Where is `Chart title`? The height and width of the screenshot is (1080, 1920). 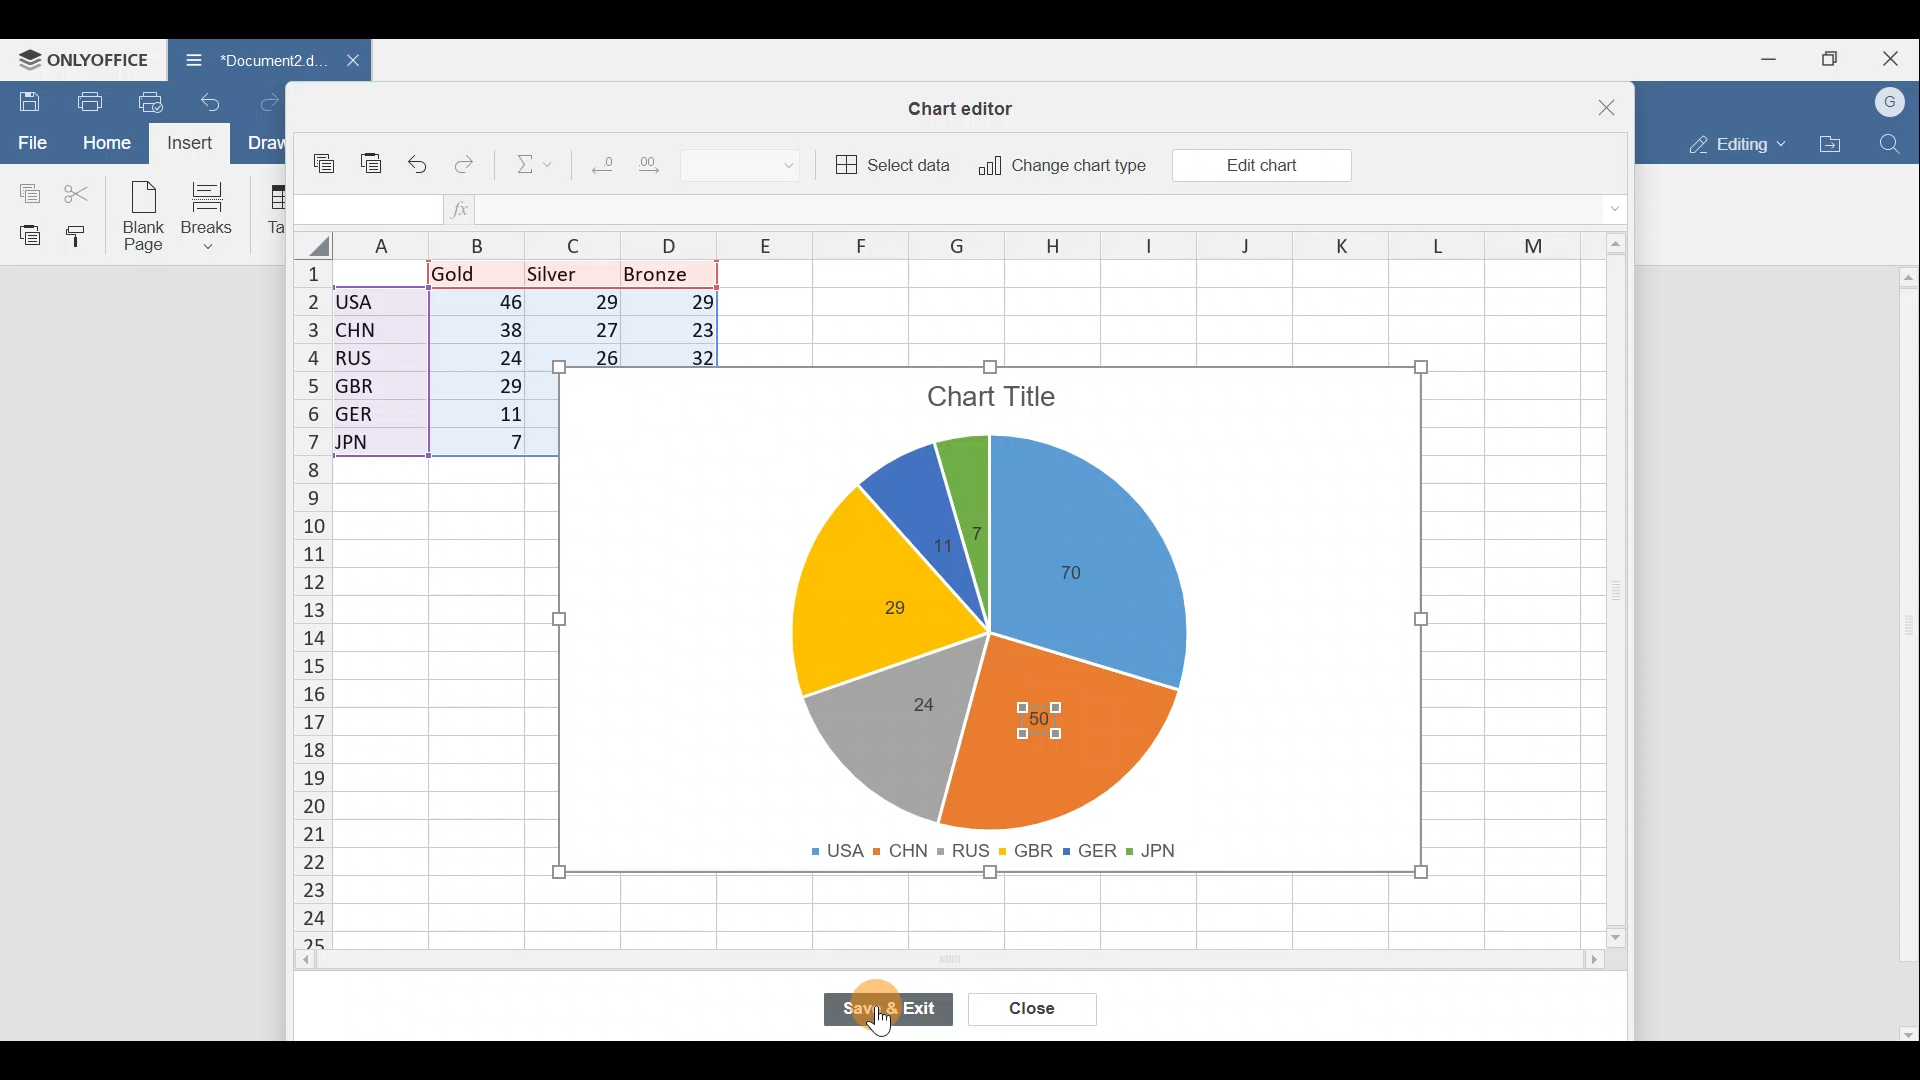
Chart title is located at coordinates (996, 401).